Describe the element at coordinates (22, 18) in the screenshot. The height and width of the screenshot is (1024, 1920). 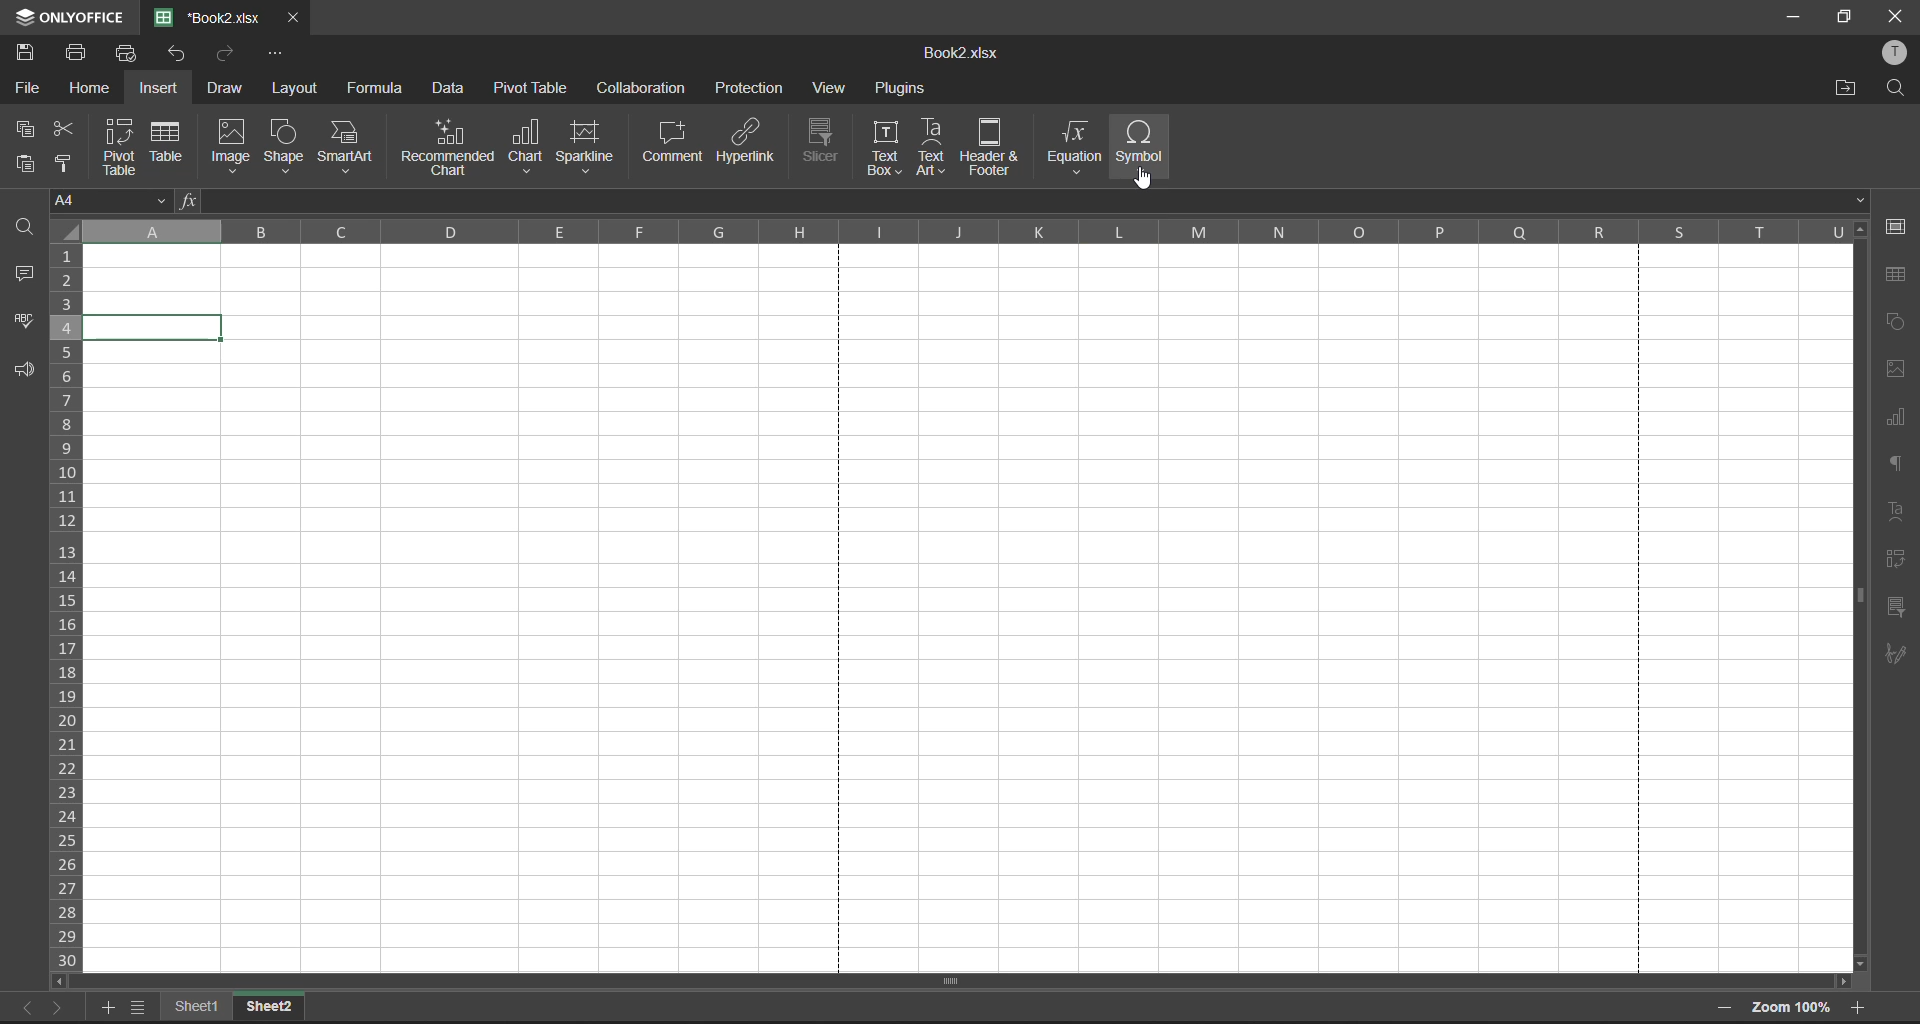
I see `icon` at that location.